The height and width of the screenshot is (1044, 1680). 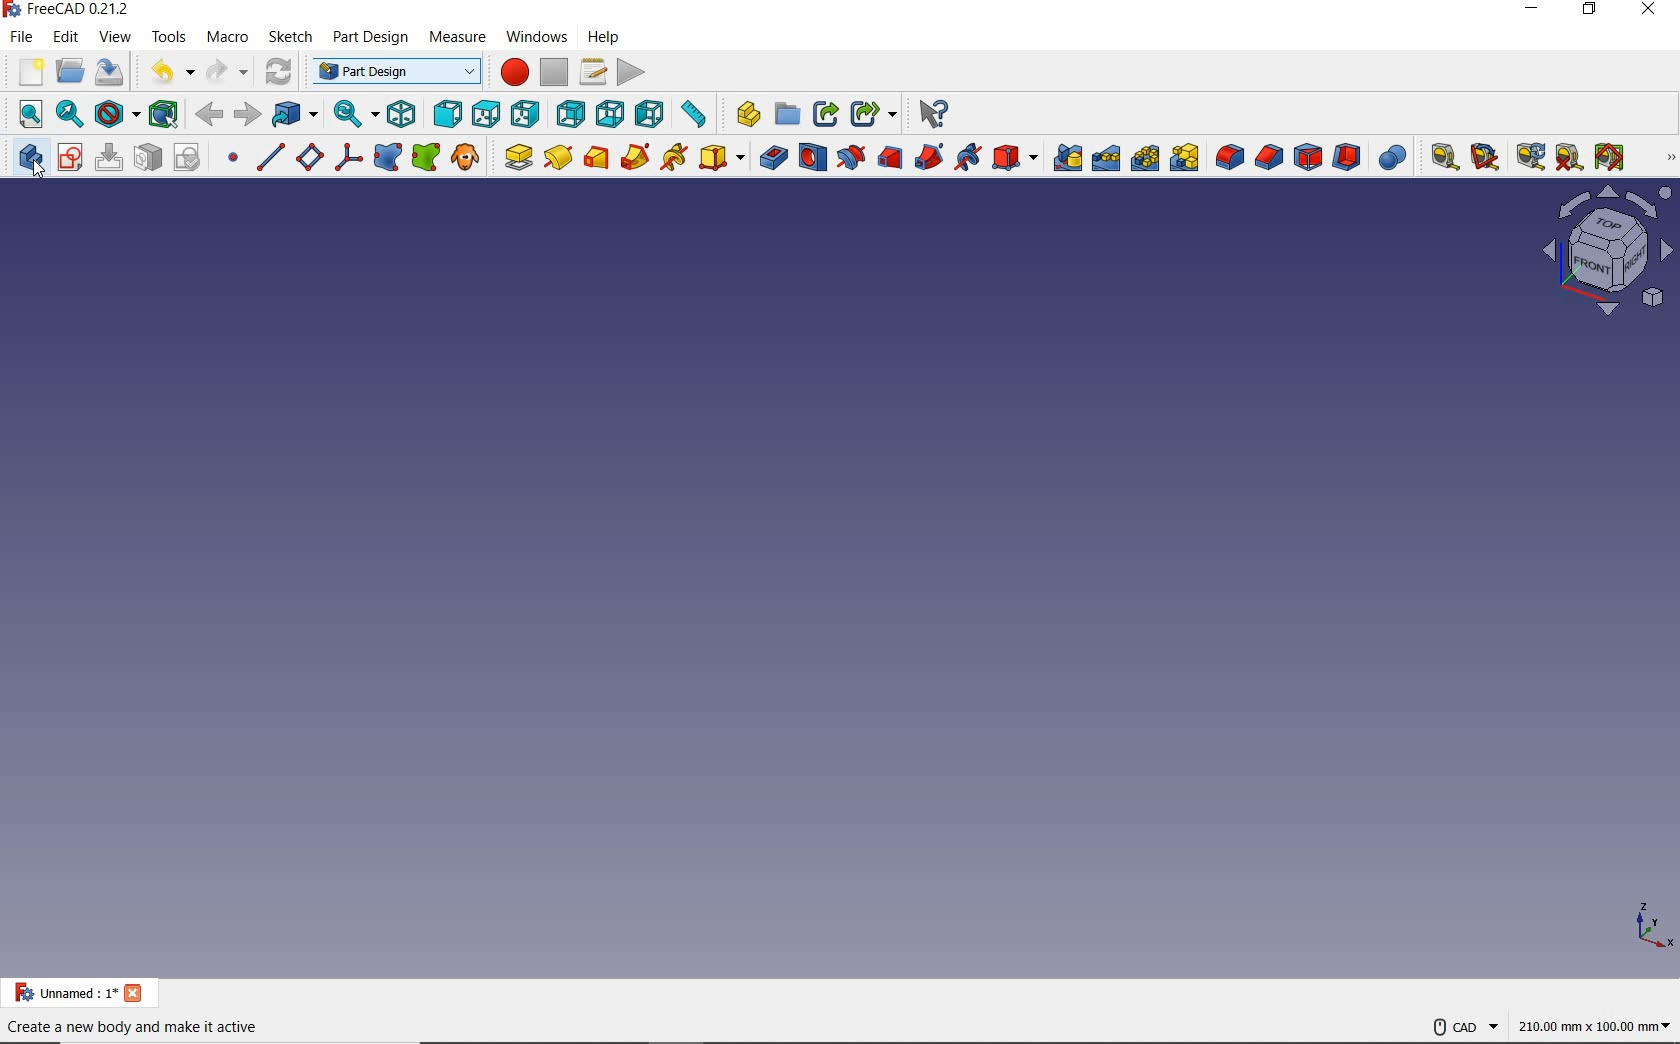 I want to click on Part design, so click(x=368, y=40).